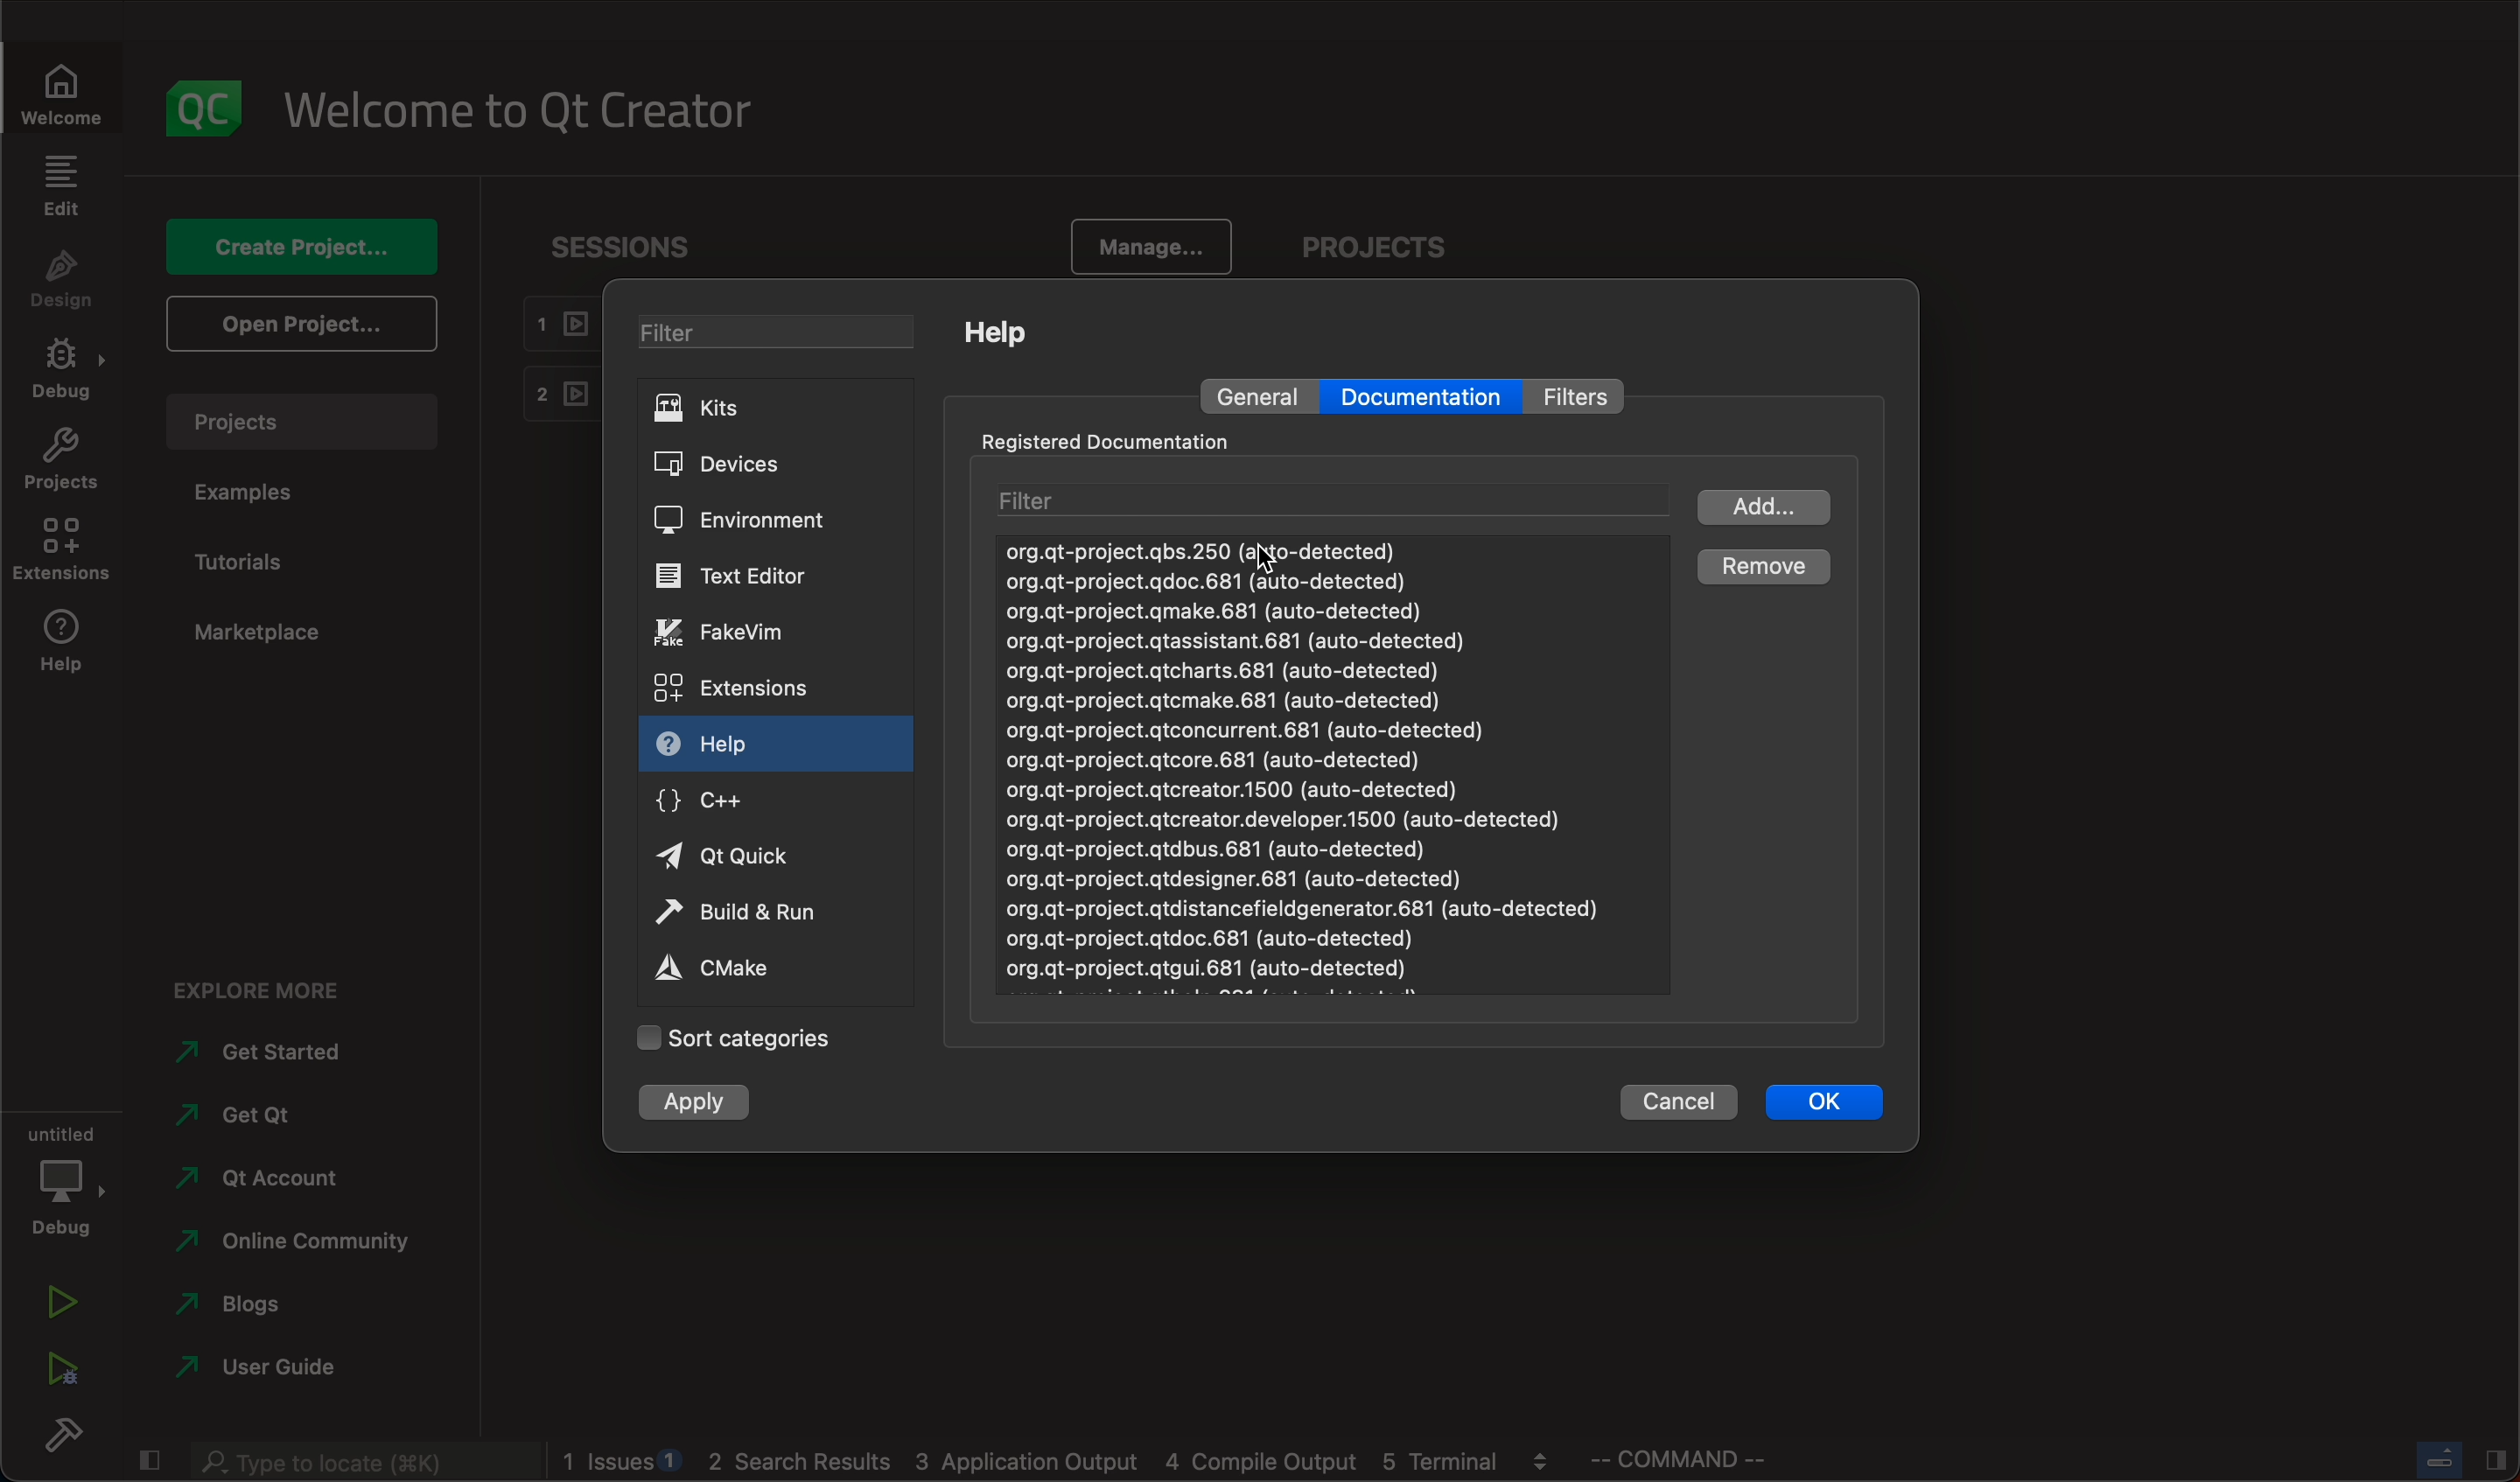 The height and width of the screenshot is (1482, 2520). What do you see at coordinates (282, 995) in the screenshot?
I see `explore` at bounding box center [282, 995].